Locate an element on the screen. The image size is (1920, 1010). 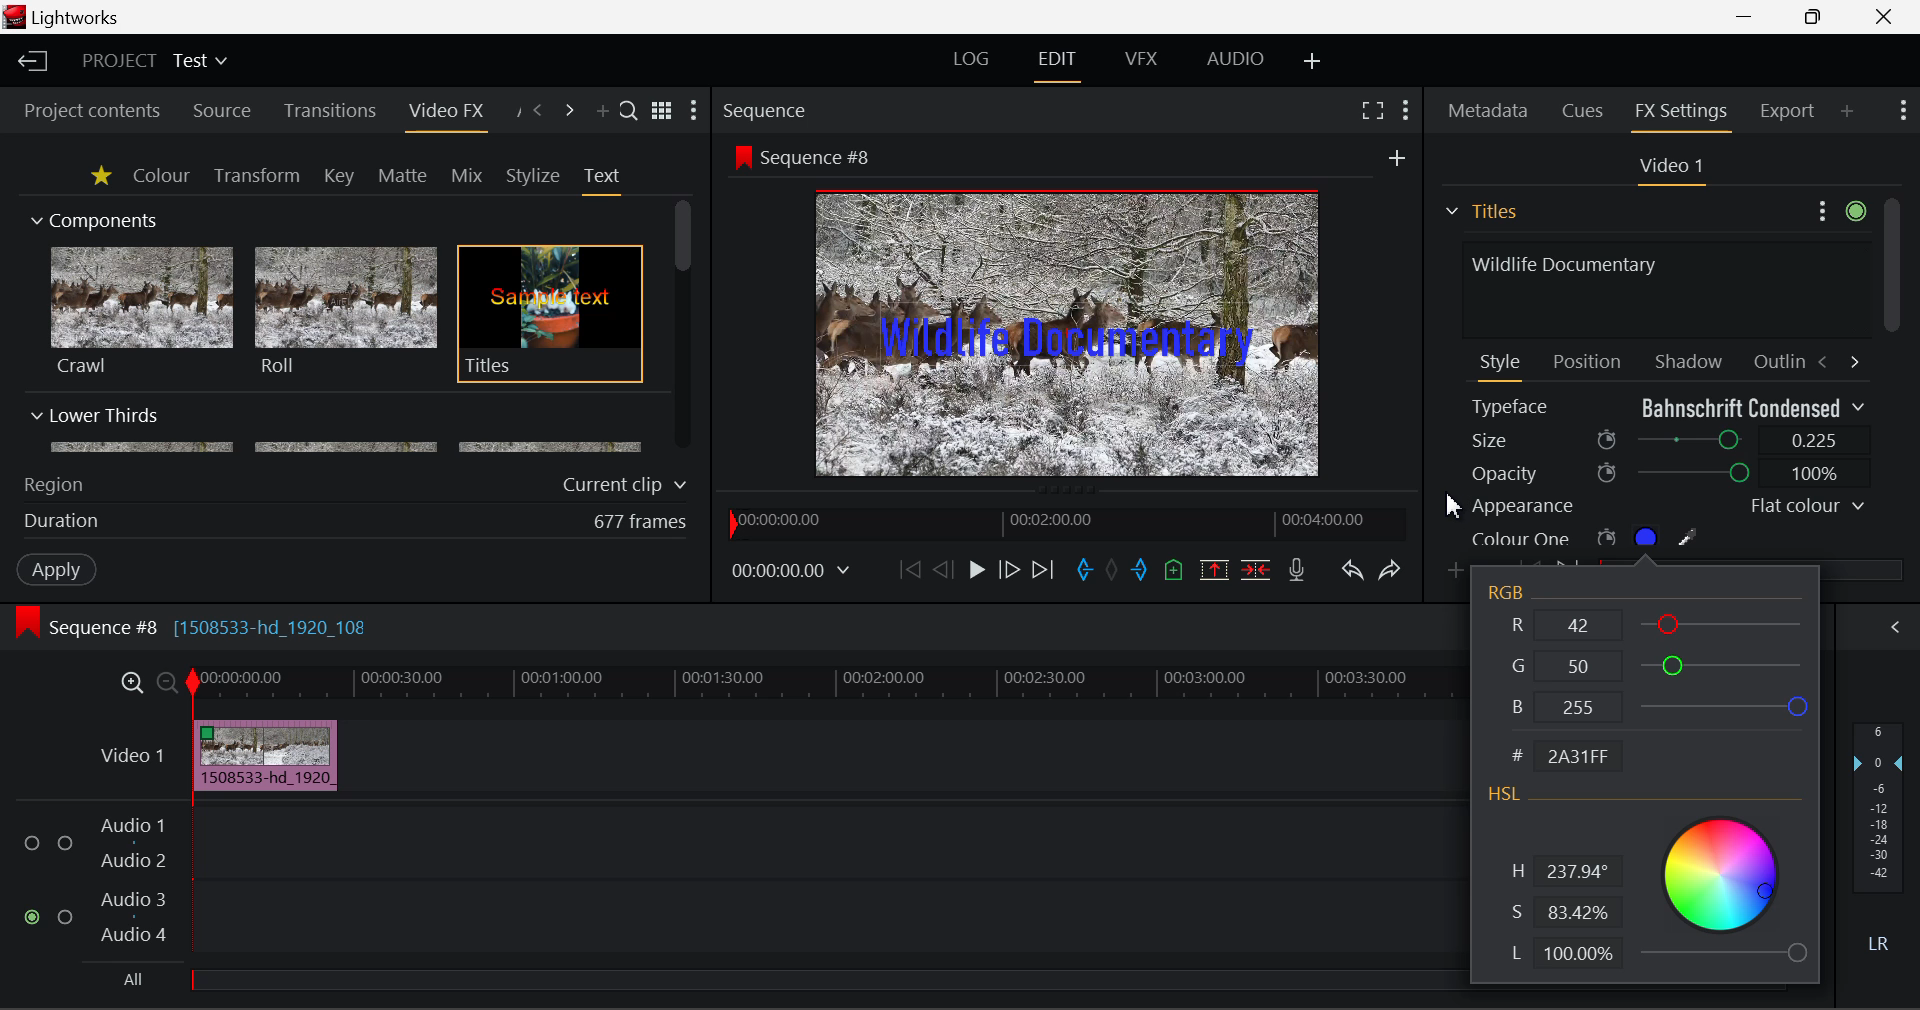
Full Screen is located at coordinates (1373, 109).